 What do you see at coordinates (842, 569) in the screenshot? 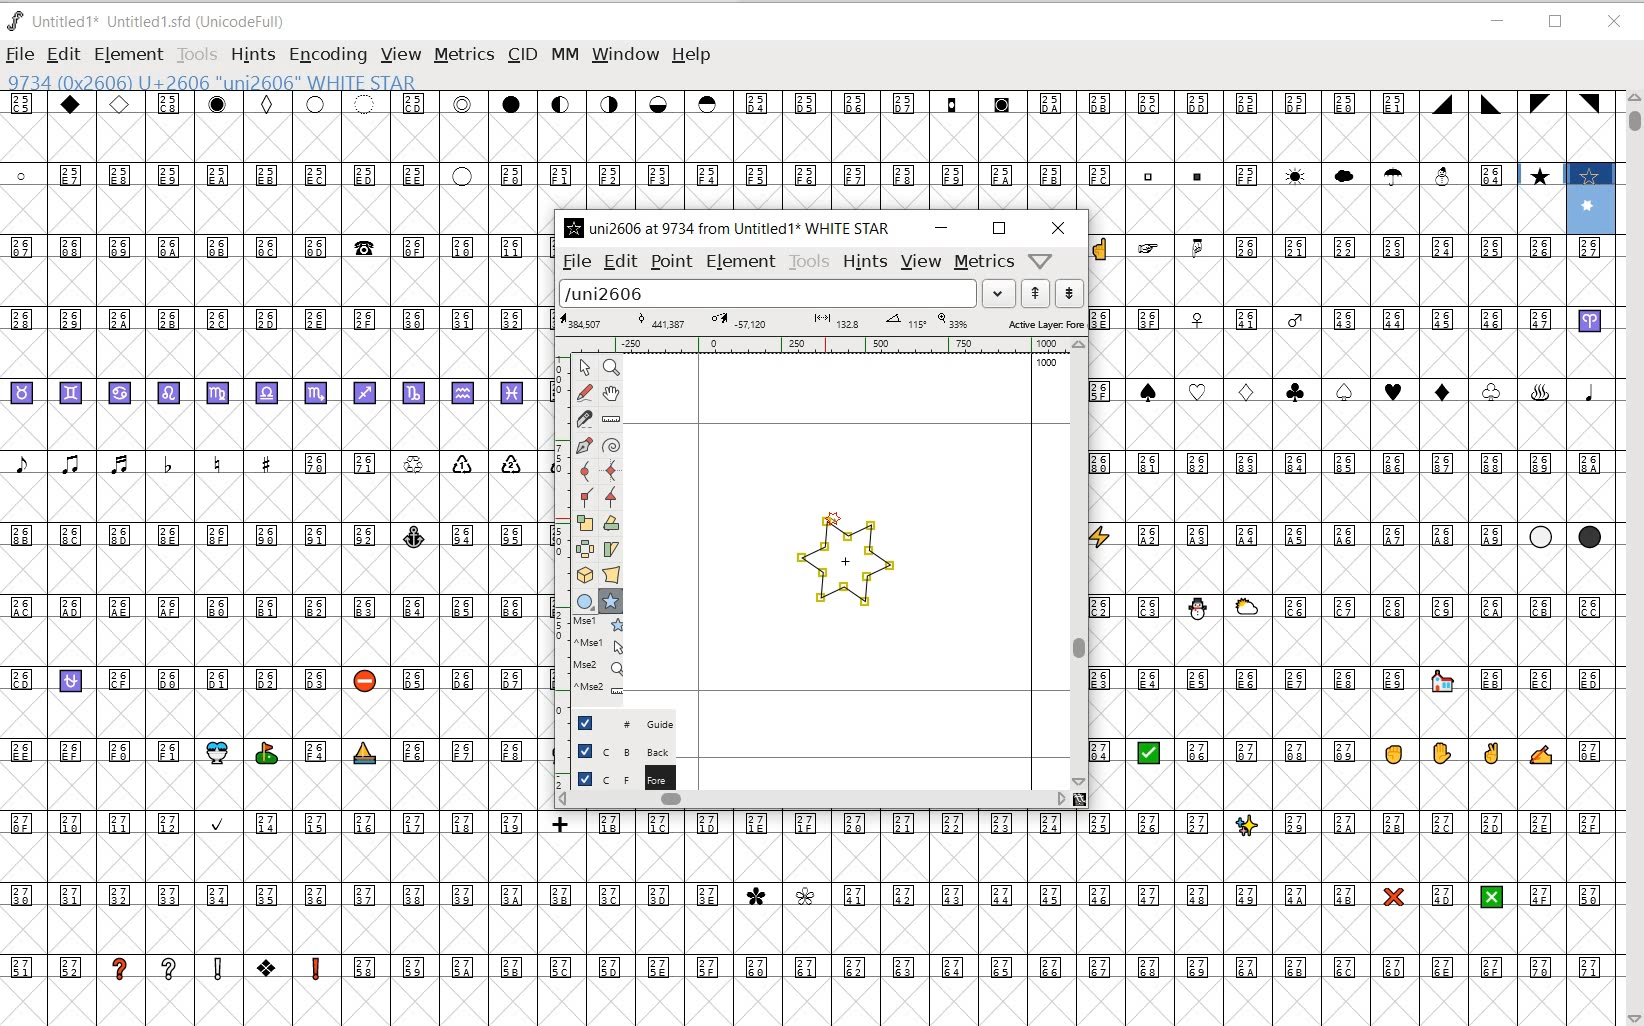
I see `a star shape glyph creation` at bounding box center [842, 569].